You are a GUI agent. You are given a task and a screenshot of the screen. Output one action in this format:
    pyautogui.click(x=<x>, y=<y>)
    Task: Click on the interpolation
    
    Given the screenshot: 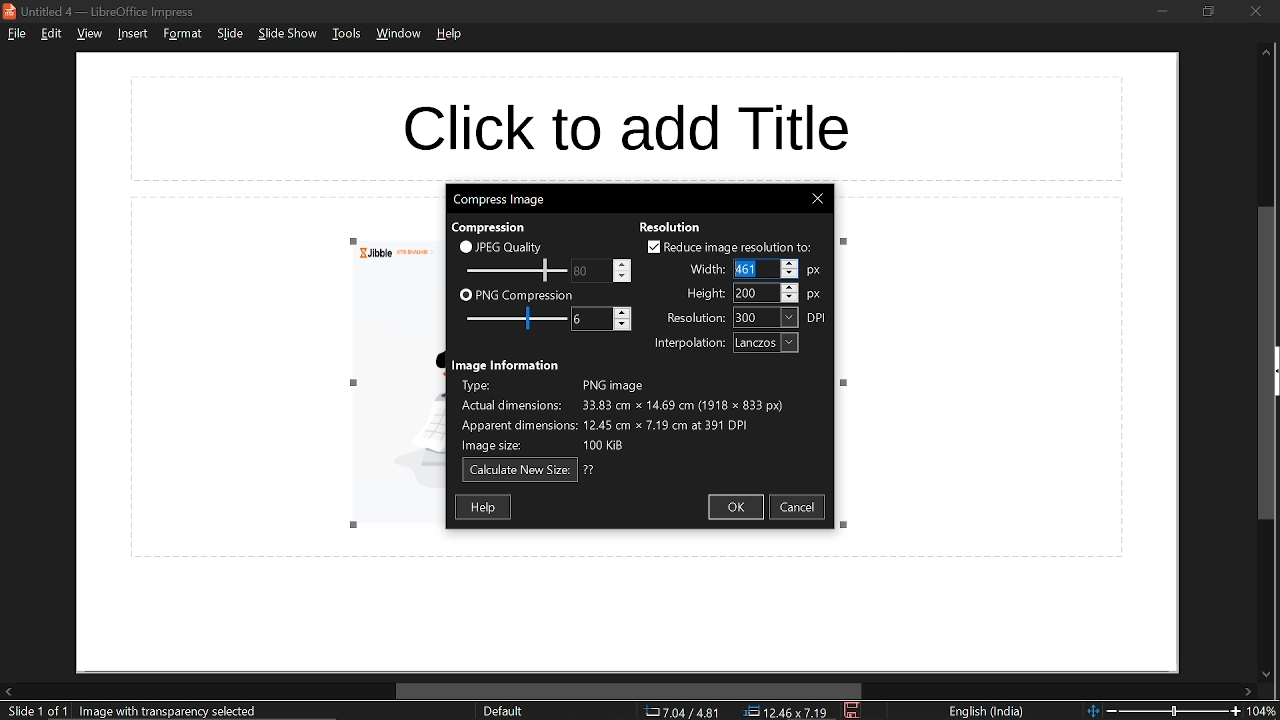 What is the action you would take?
    pyautogui.click(x=765, y=343)
    